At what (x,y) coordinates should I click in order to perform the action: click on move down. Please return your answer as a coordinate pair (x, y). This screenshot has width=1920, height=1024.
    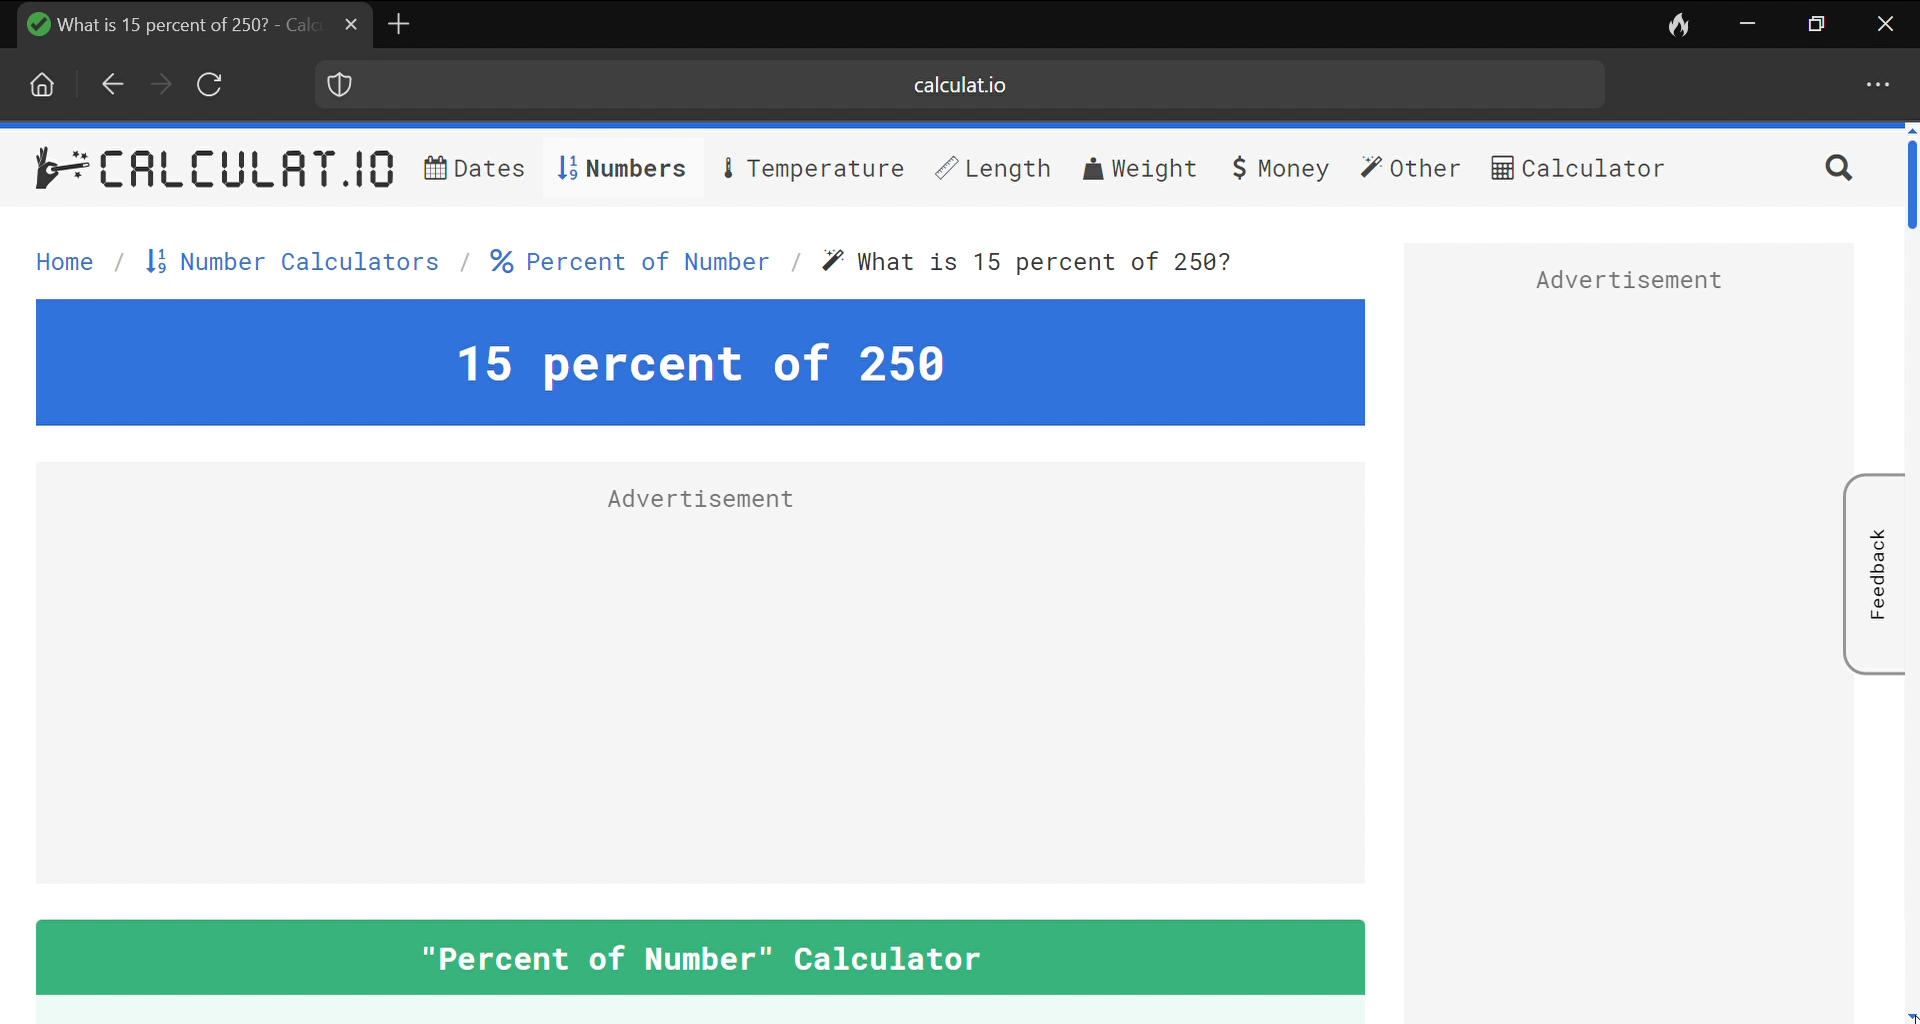
    Looking at the image, I should click on (1908, 1016).